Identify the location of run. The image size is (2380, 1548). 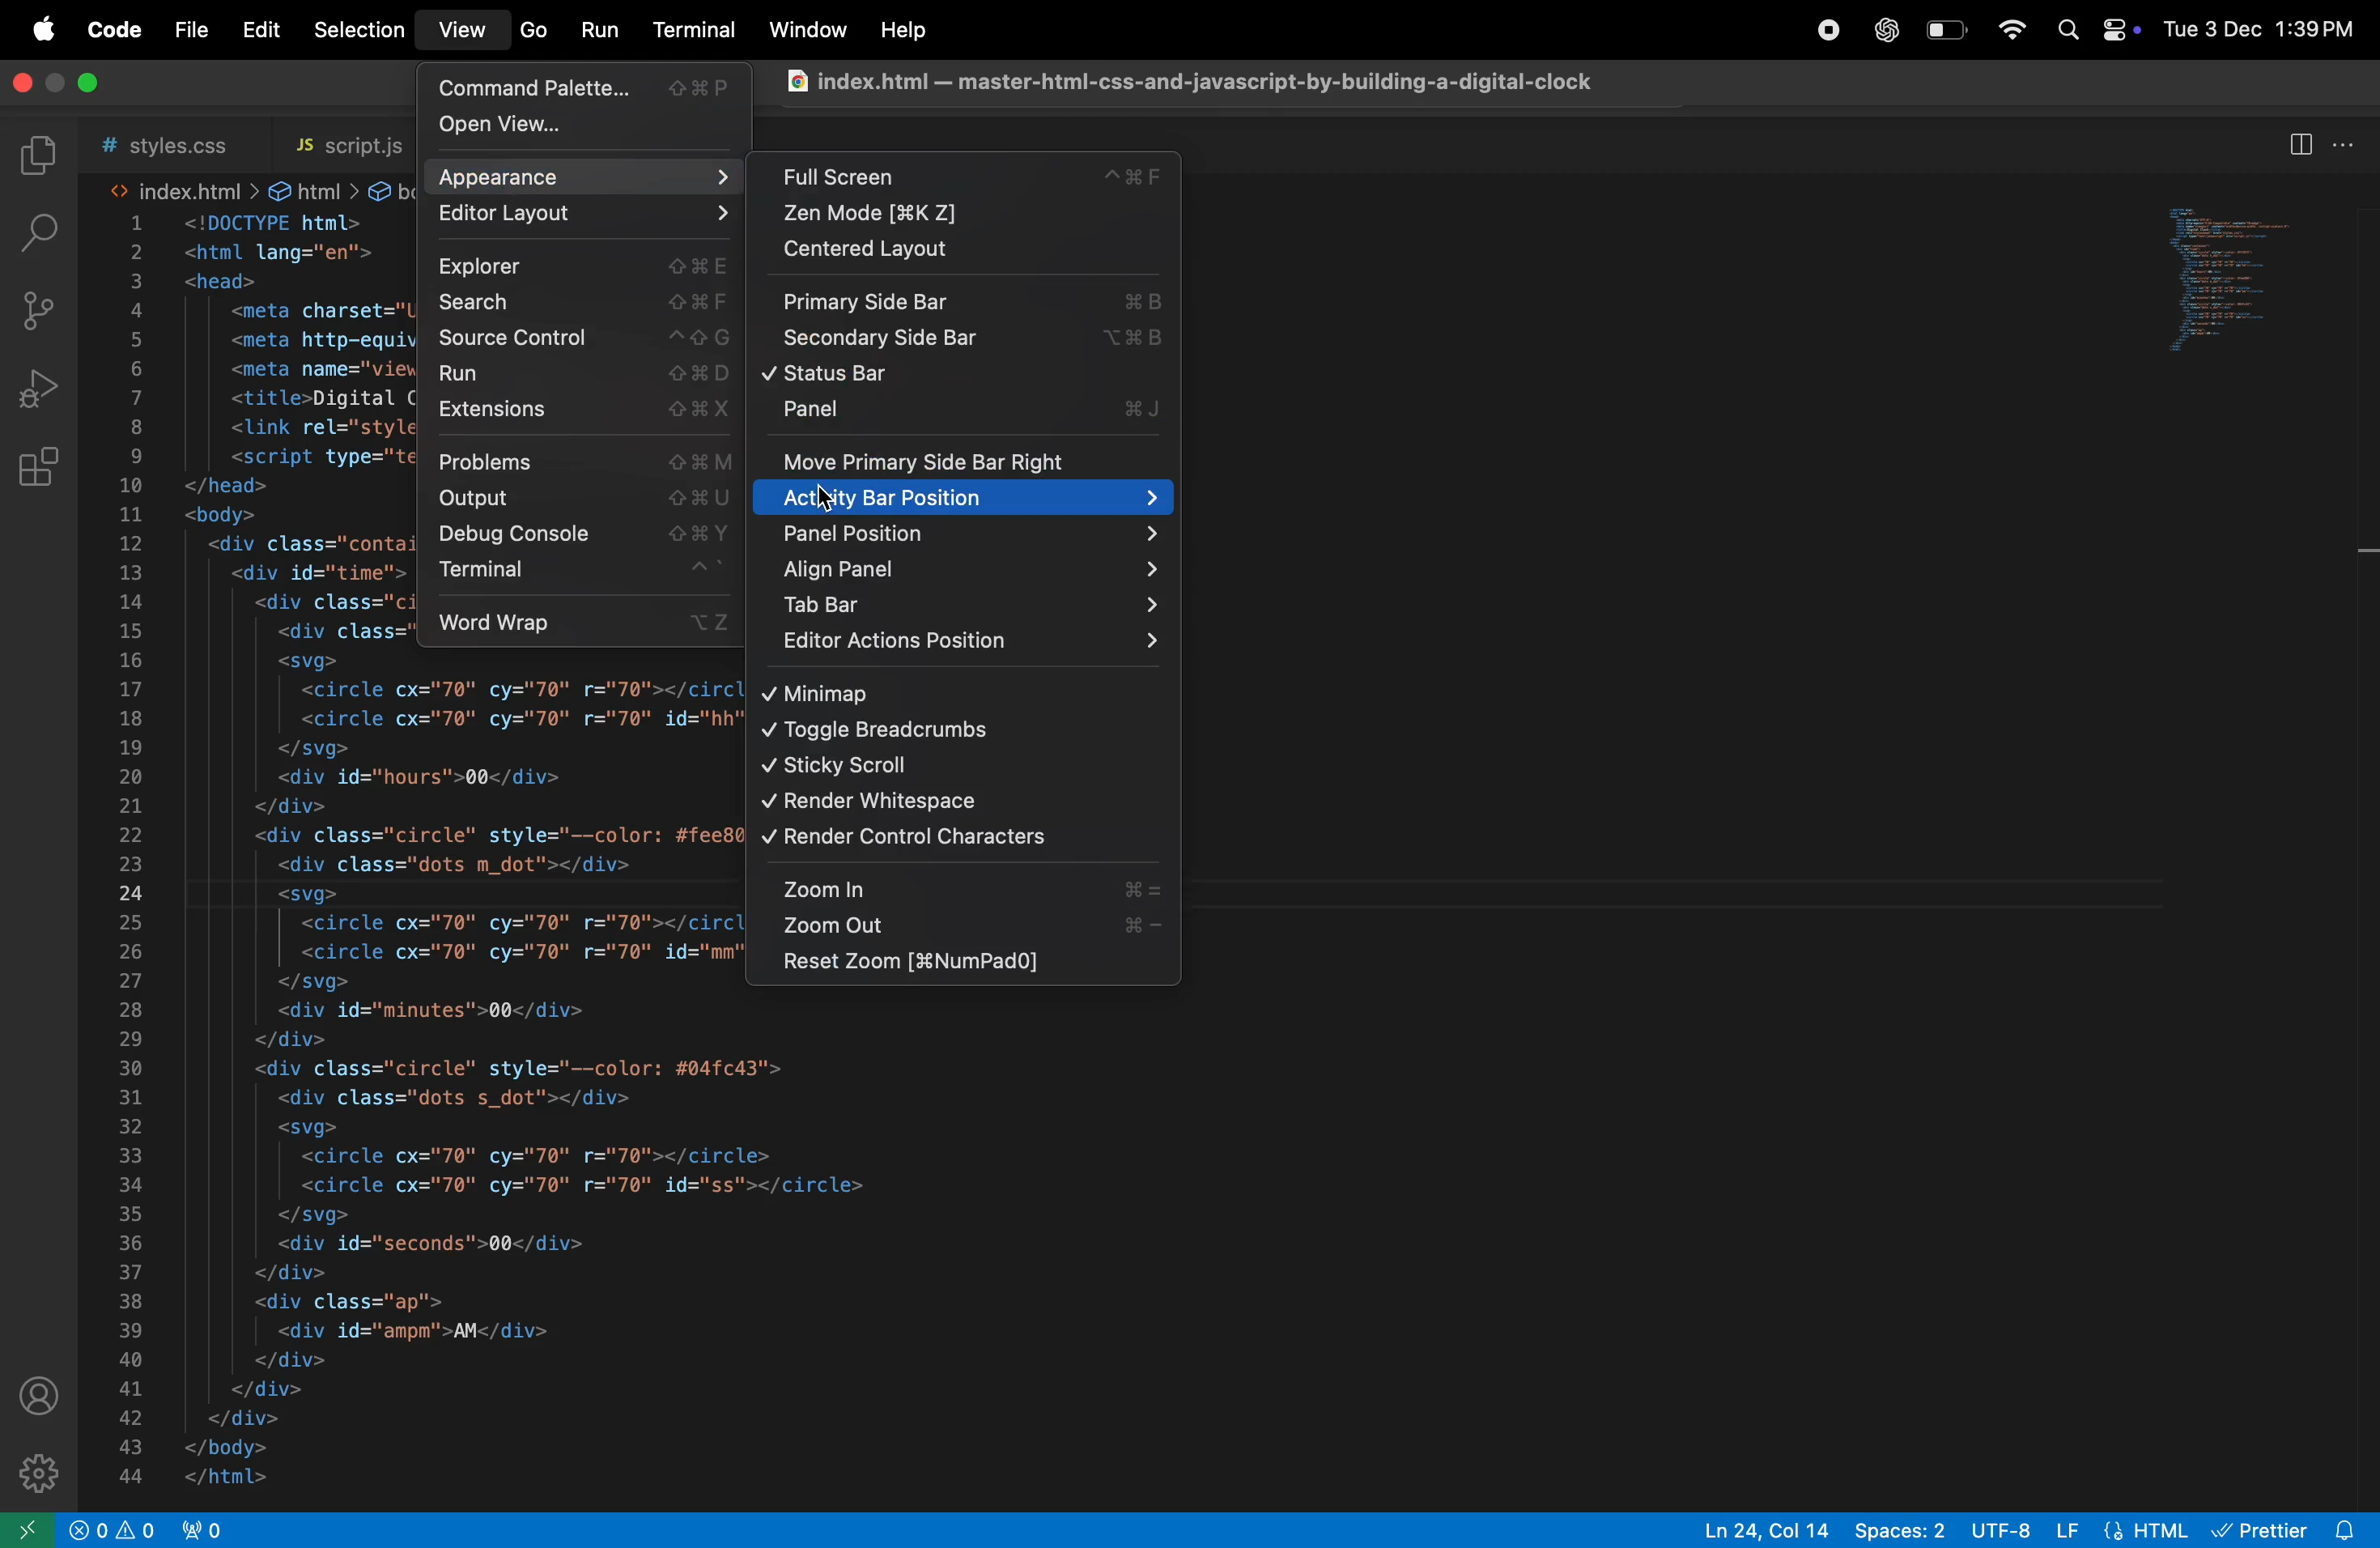
(587, 375).